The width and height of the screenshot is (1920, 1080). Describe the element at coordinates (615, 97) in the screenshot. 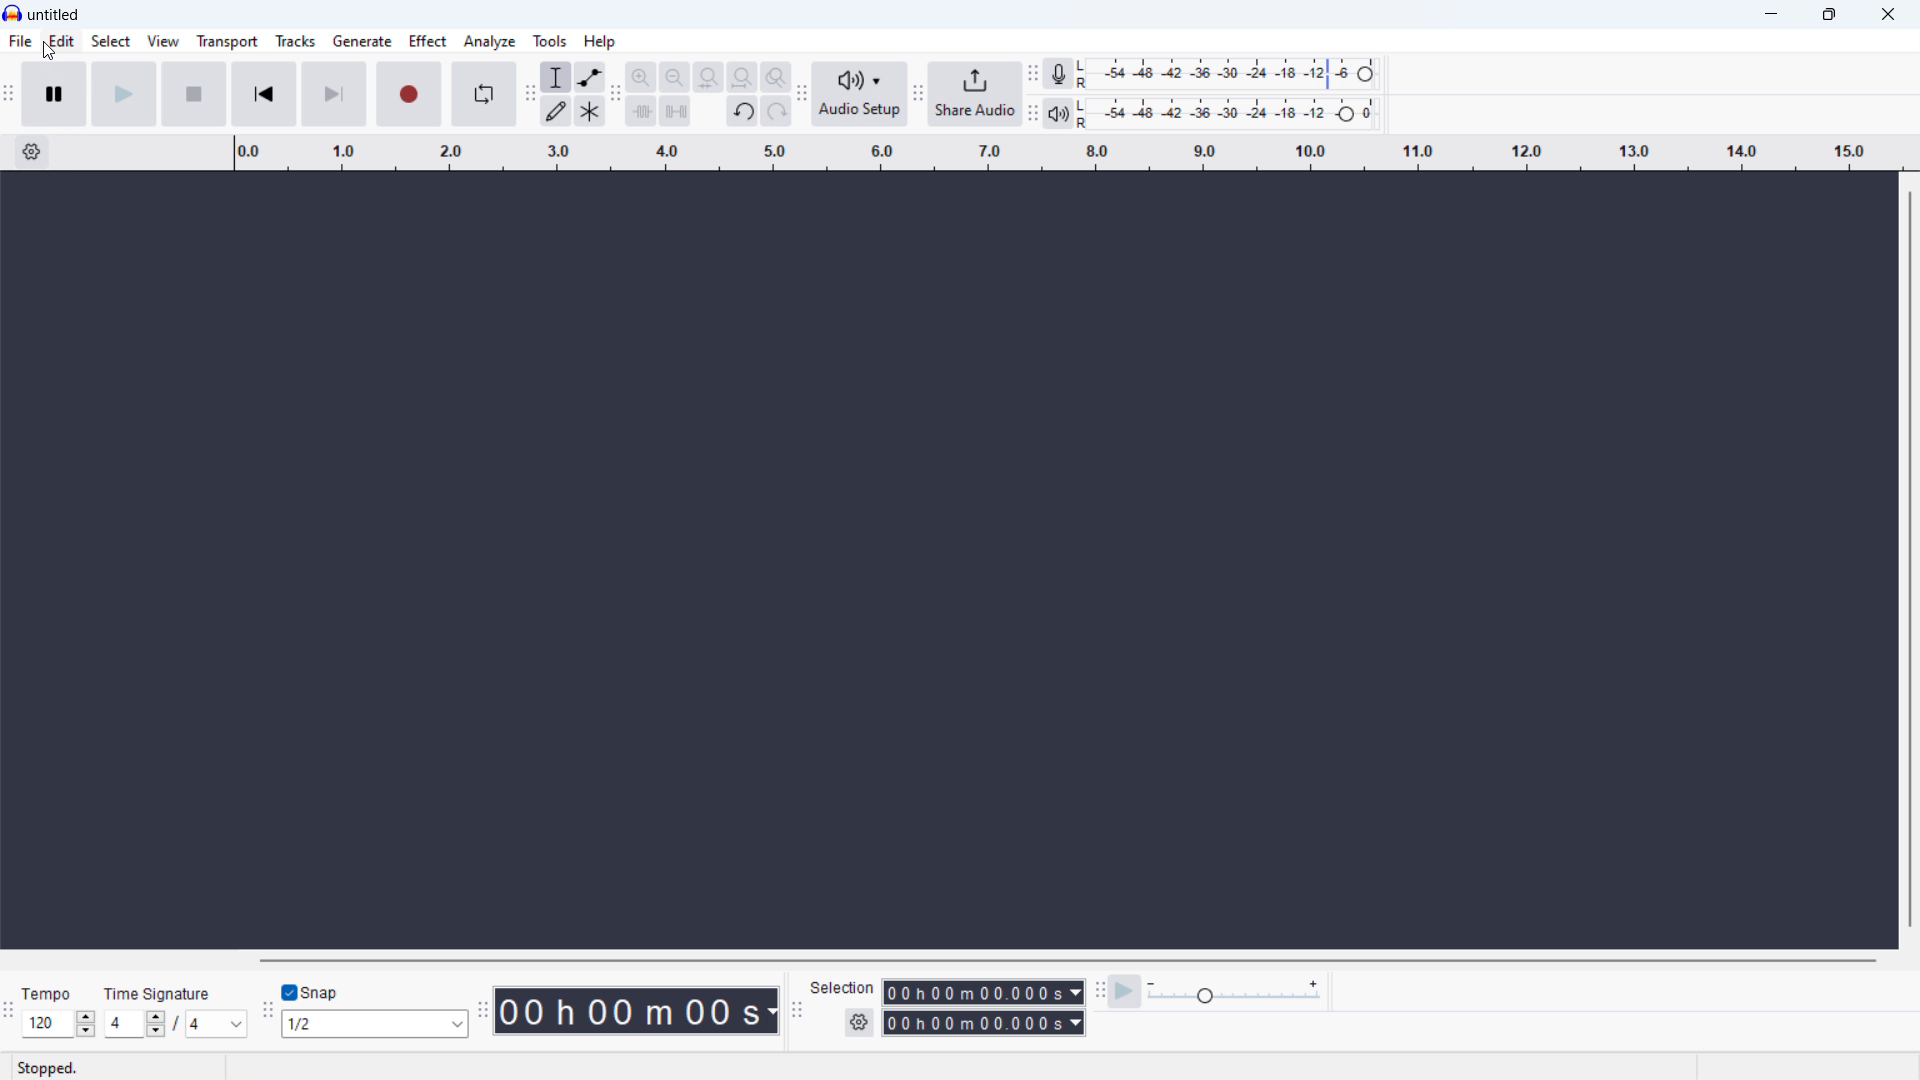

I see `edit toolbar` at that location.